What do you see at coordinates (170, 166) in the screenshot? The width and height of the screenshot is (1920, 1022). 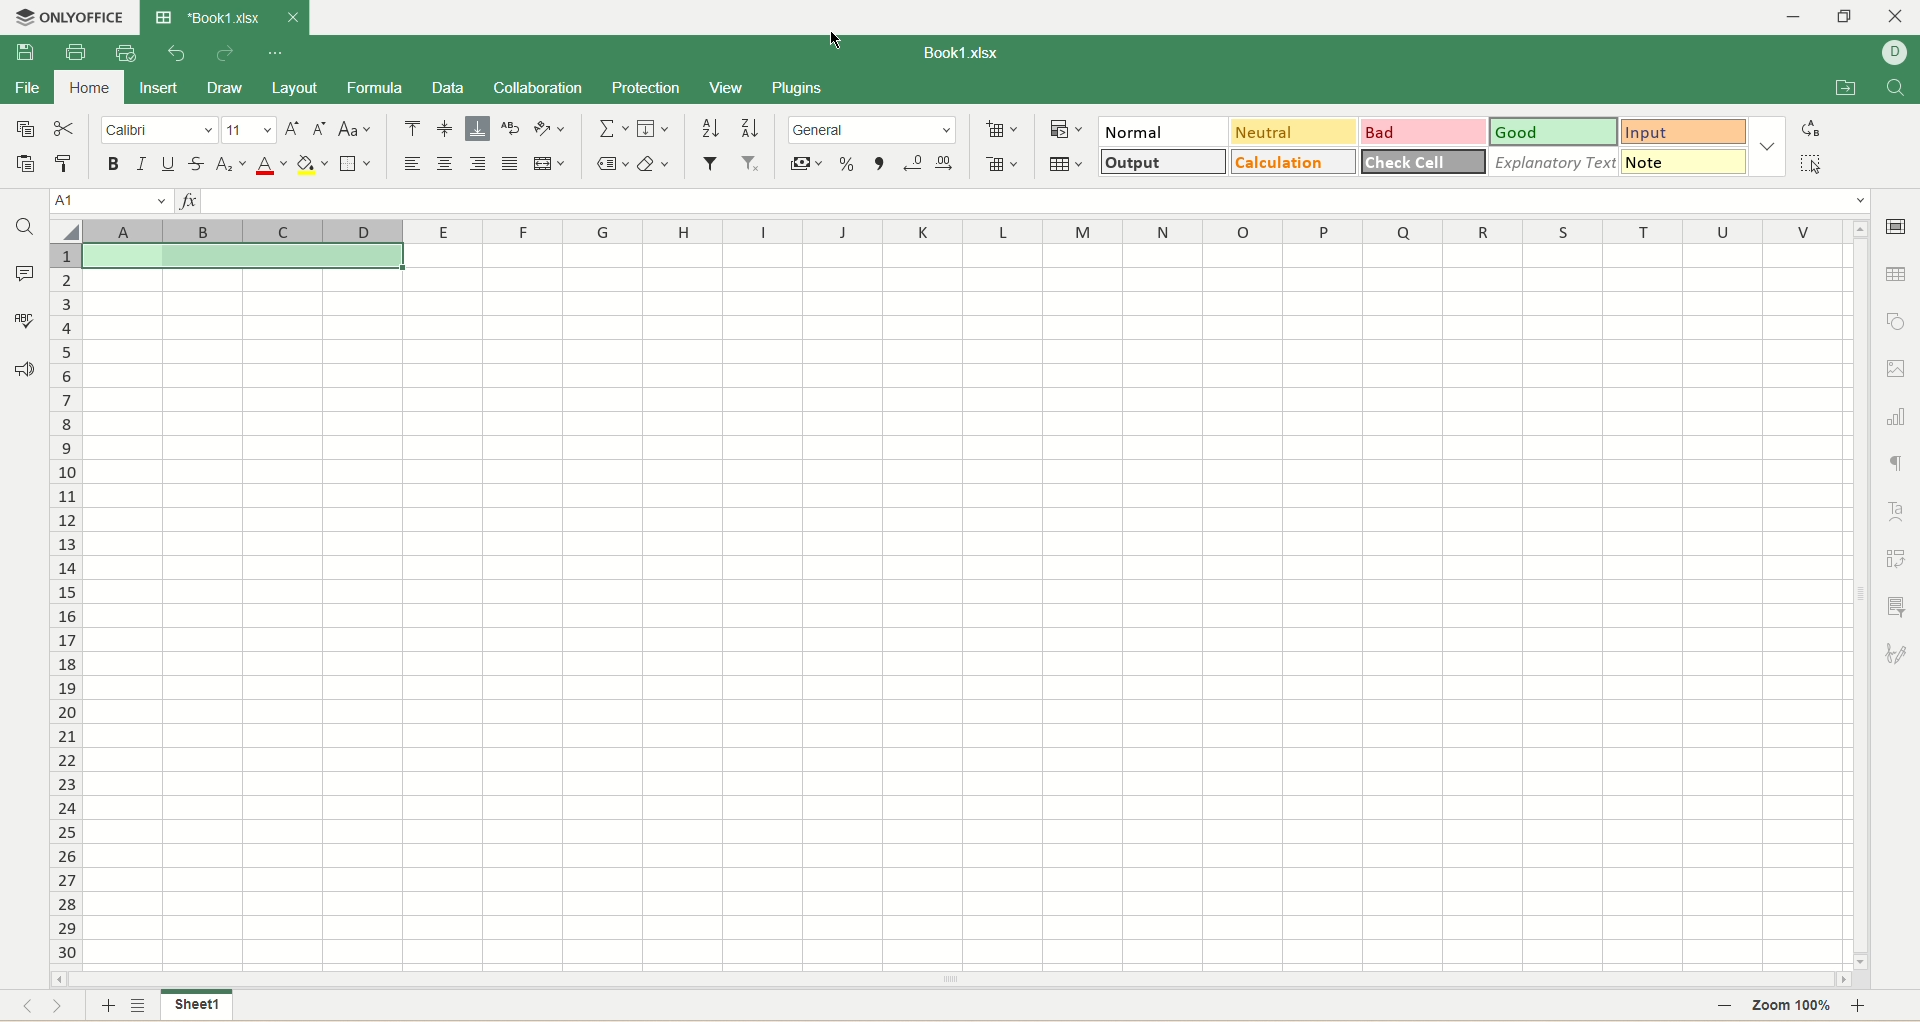 I see `underline` at bounding box center [170, 166].